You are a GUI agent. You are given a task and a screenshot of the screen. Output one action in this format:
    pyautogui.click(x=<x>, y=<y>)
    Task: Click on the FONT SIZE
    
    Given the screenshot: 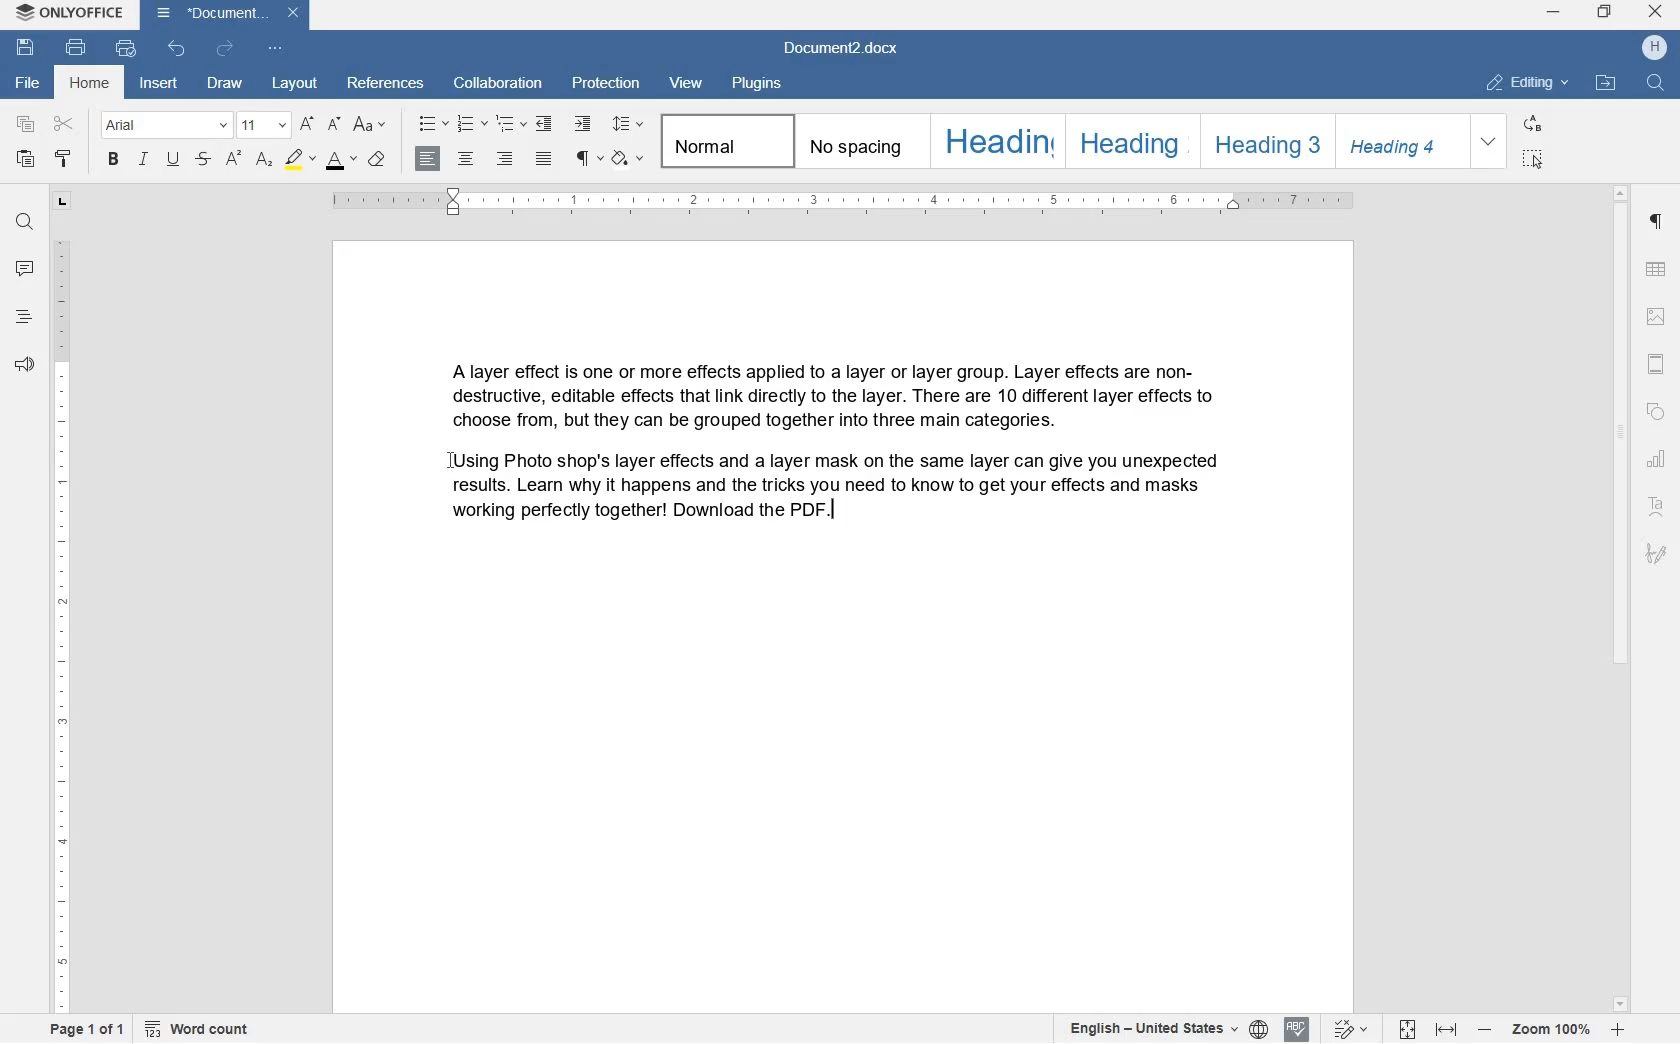 What is the action you would take?
    pyautogui.click(x=262, y=124)
    